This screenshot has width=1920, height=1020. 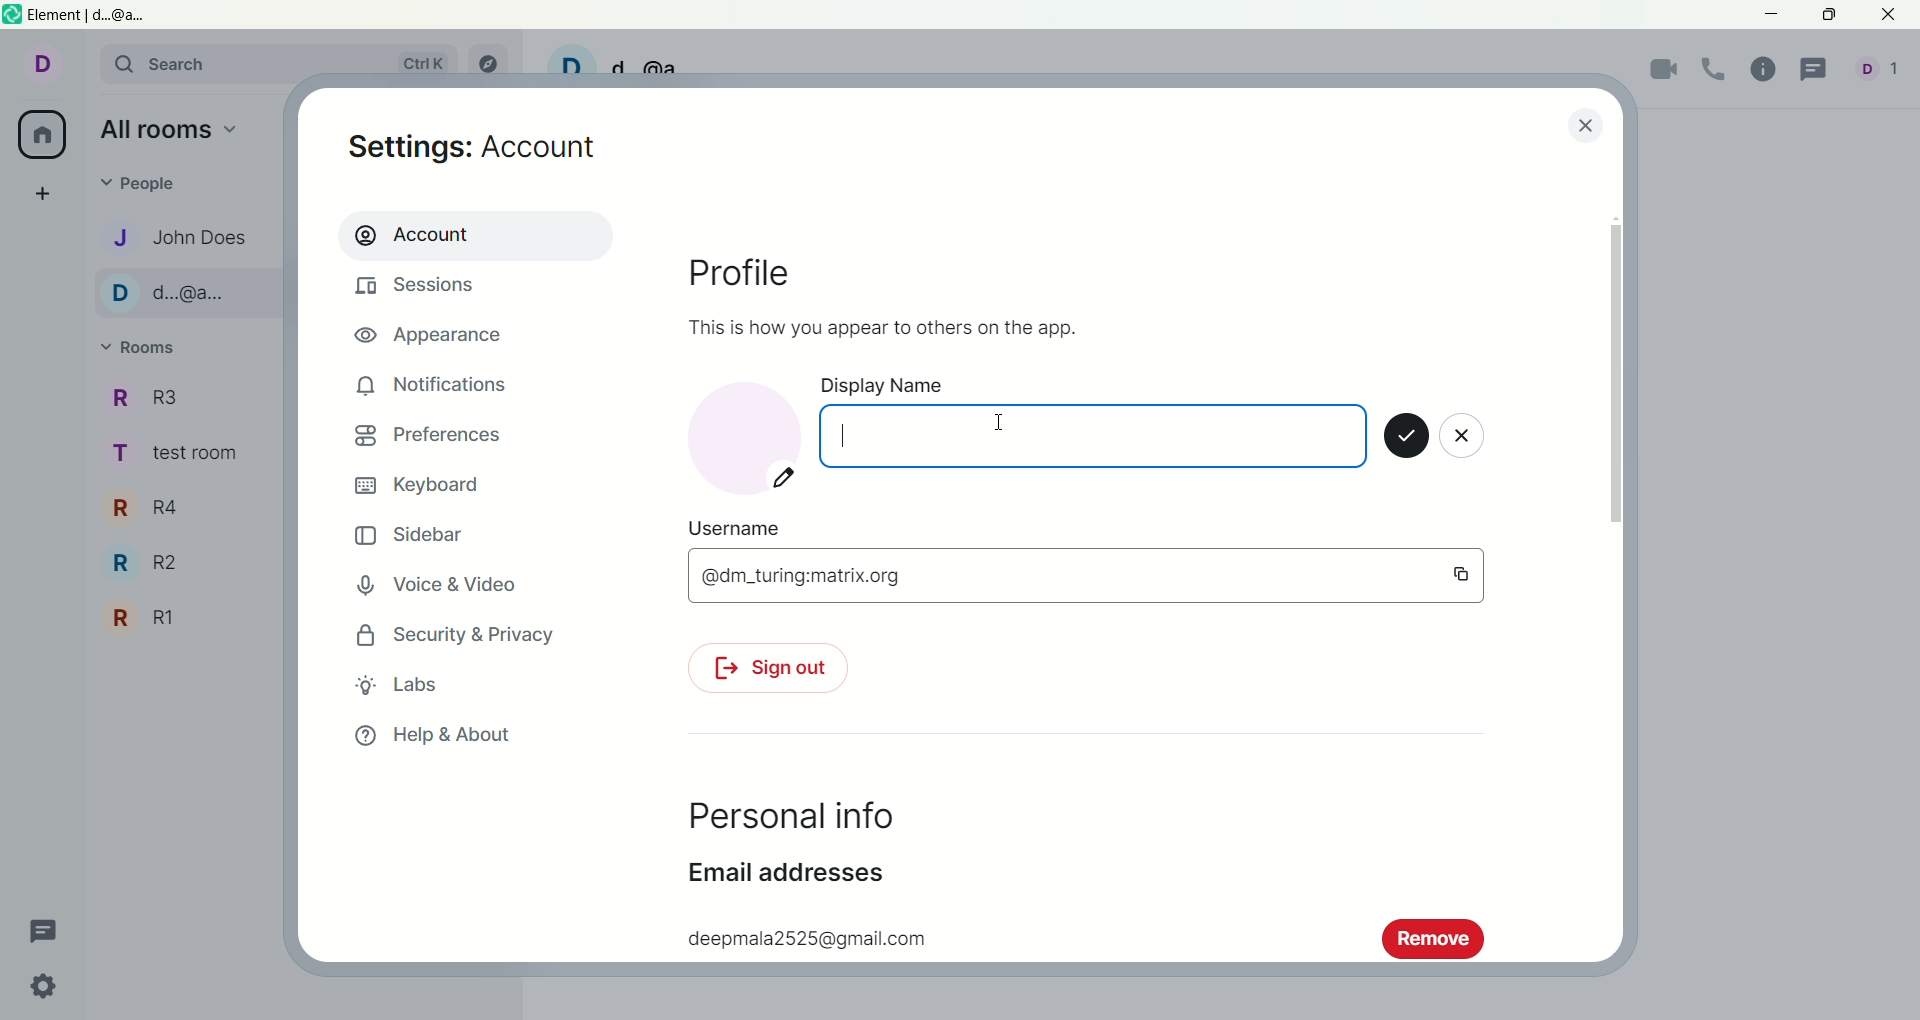 I want to click on TEST ROOM, so click(x=184, y=458).